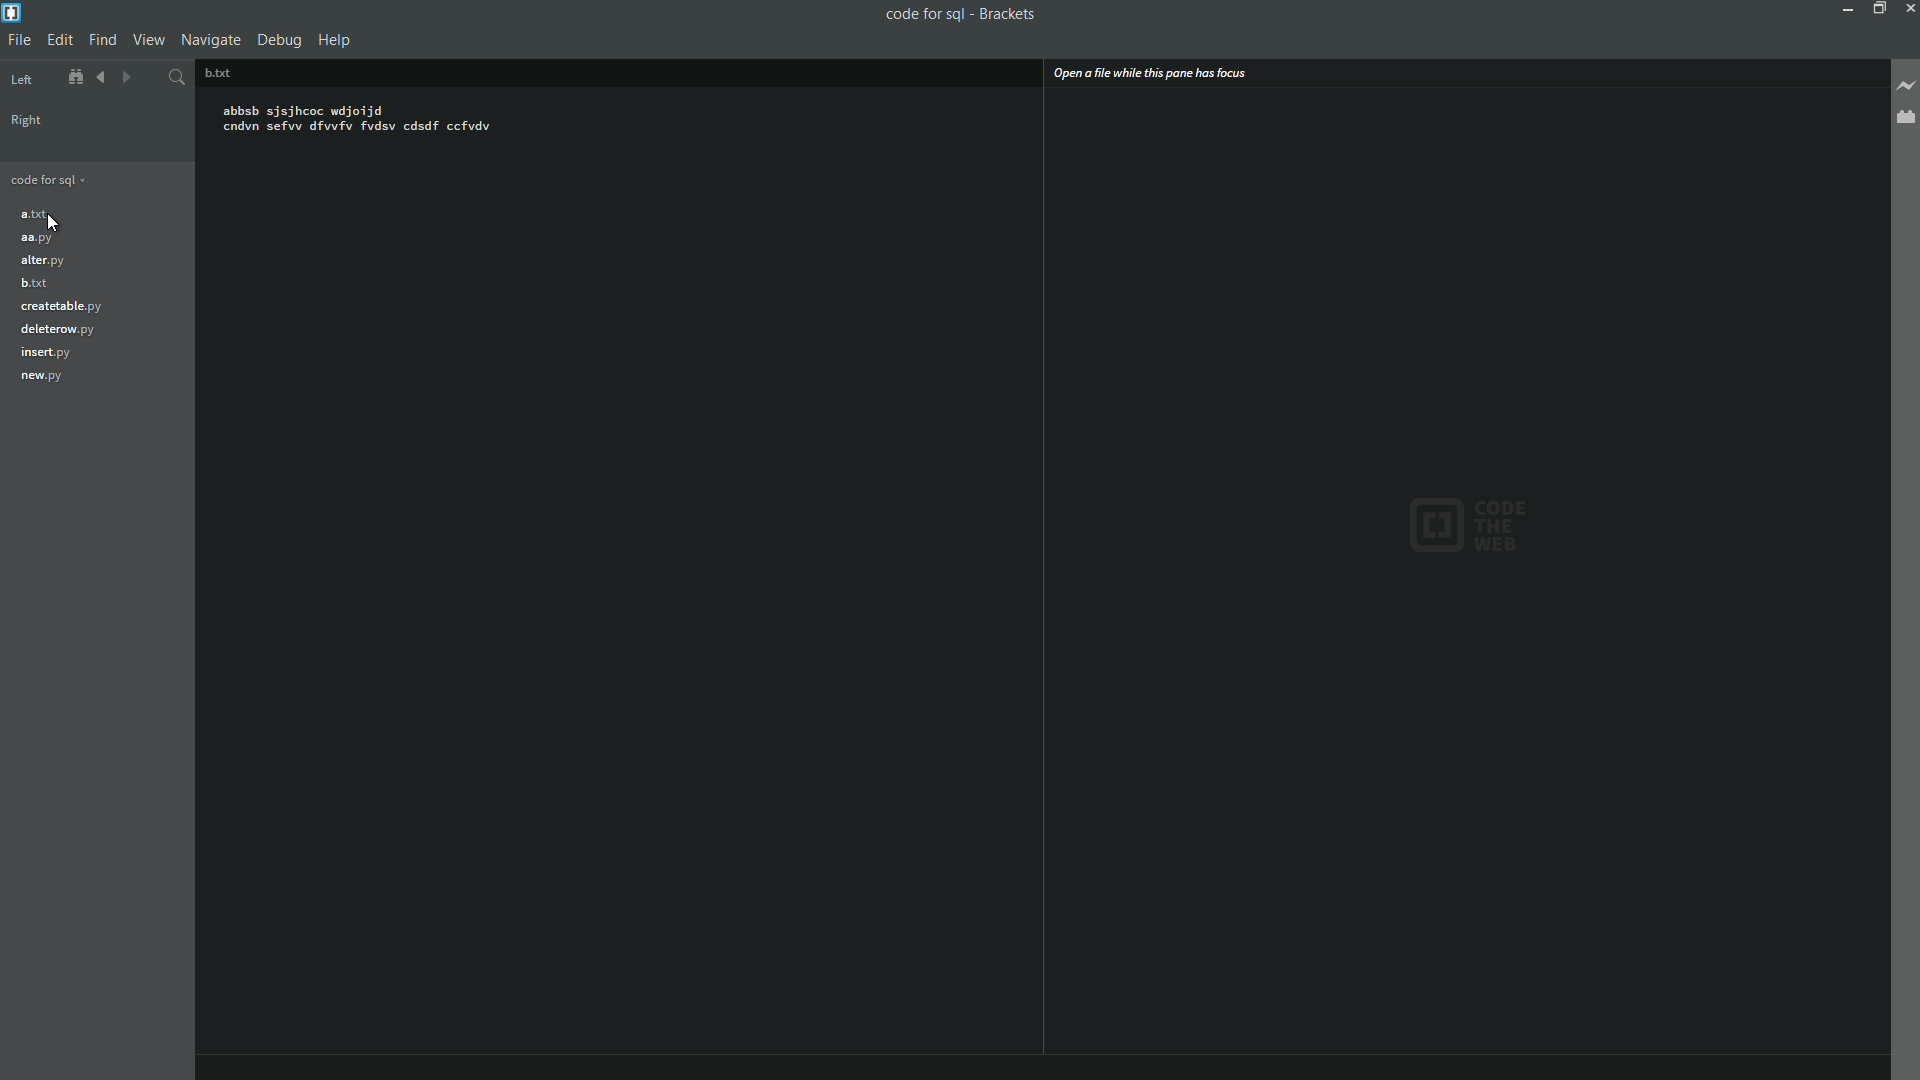  What do you see at coordinates (1027, 12) in the screenshot?
I see `App name` at bounding box center [1027, 12].